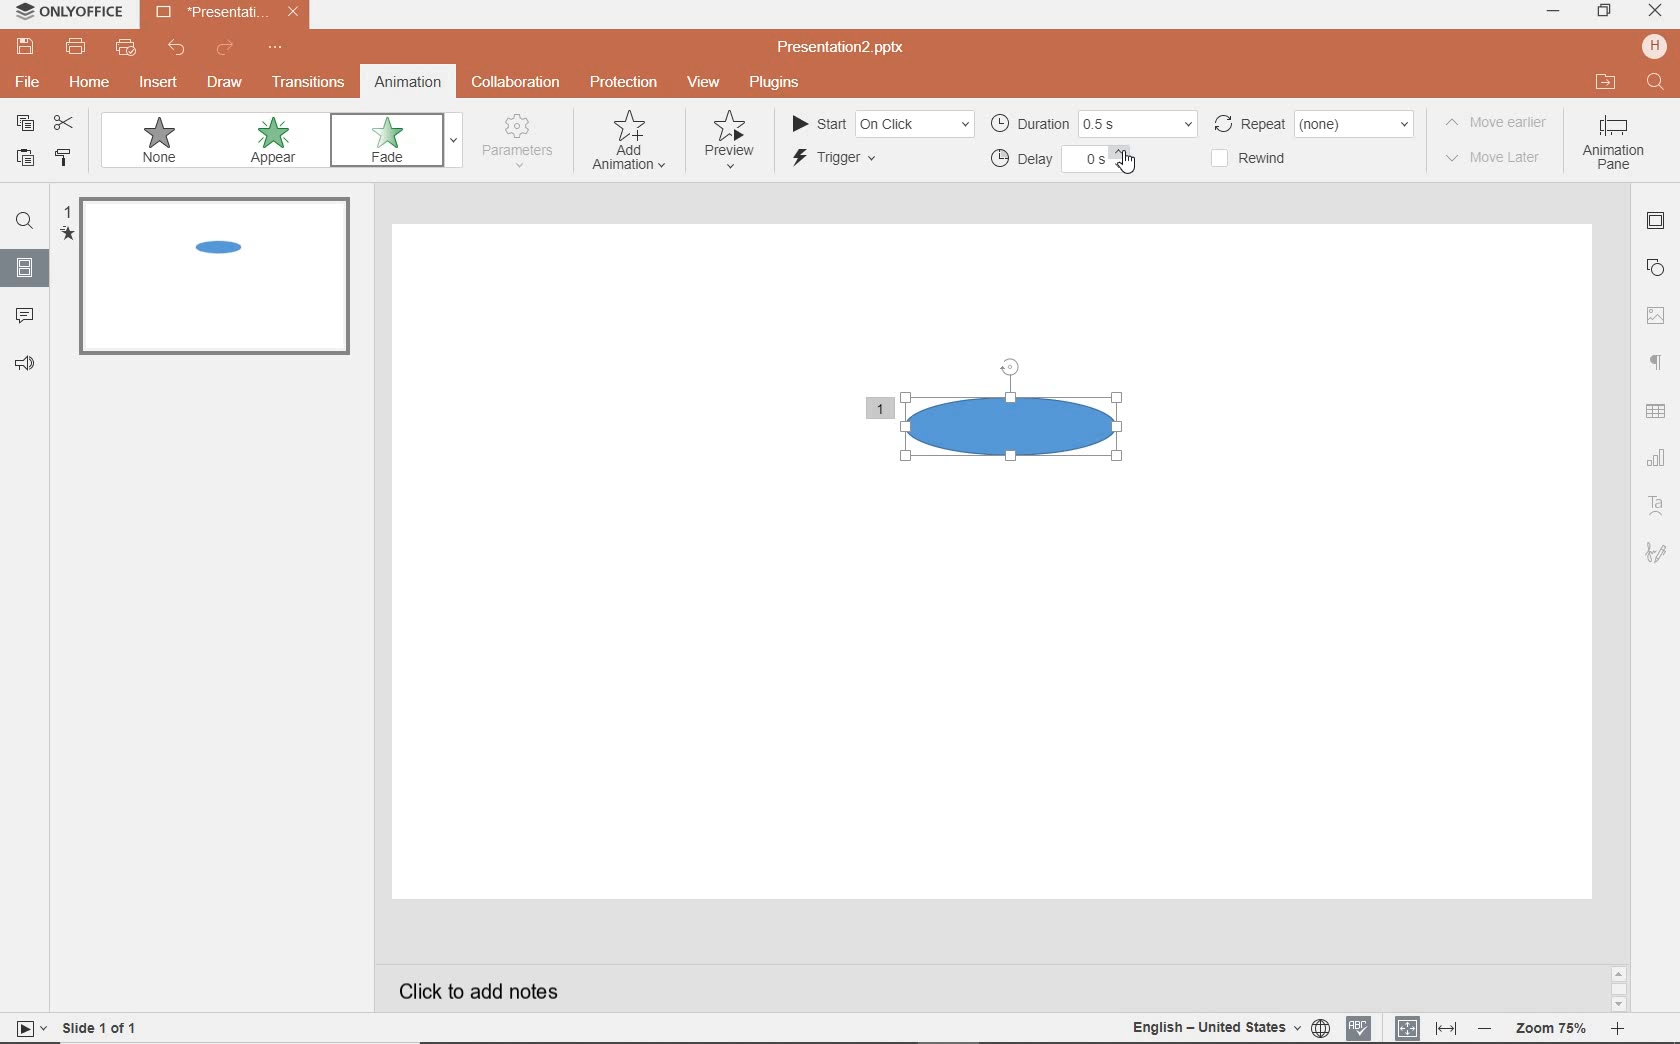 The width and height of the screenshot is (1680, 1044). Describe the element at coordinates (881, 125) in the screenshot. I see `start` at that location.